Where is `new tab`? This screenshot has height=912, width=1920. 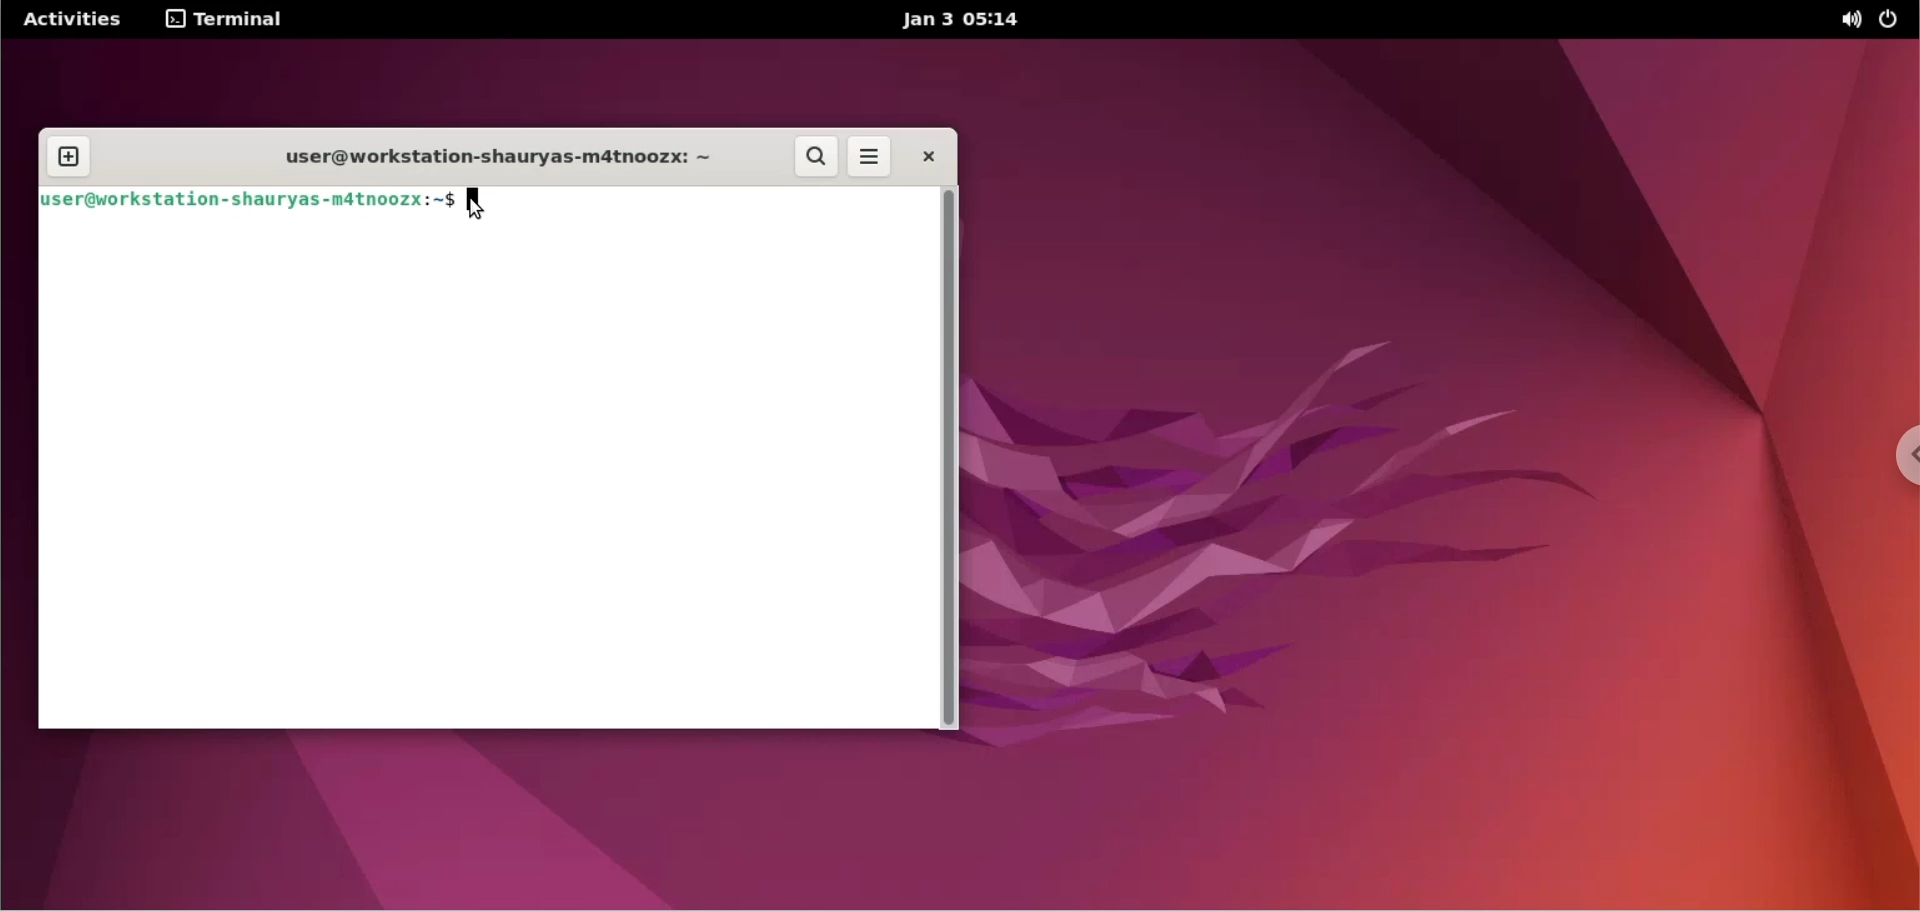
new tab is located at coordinates (67, 159).